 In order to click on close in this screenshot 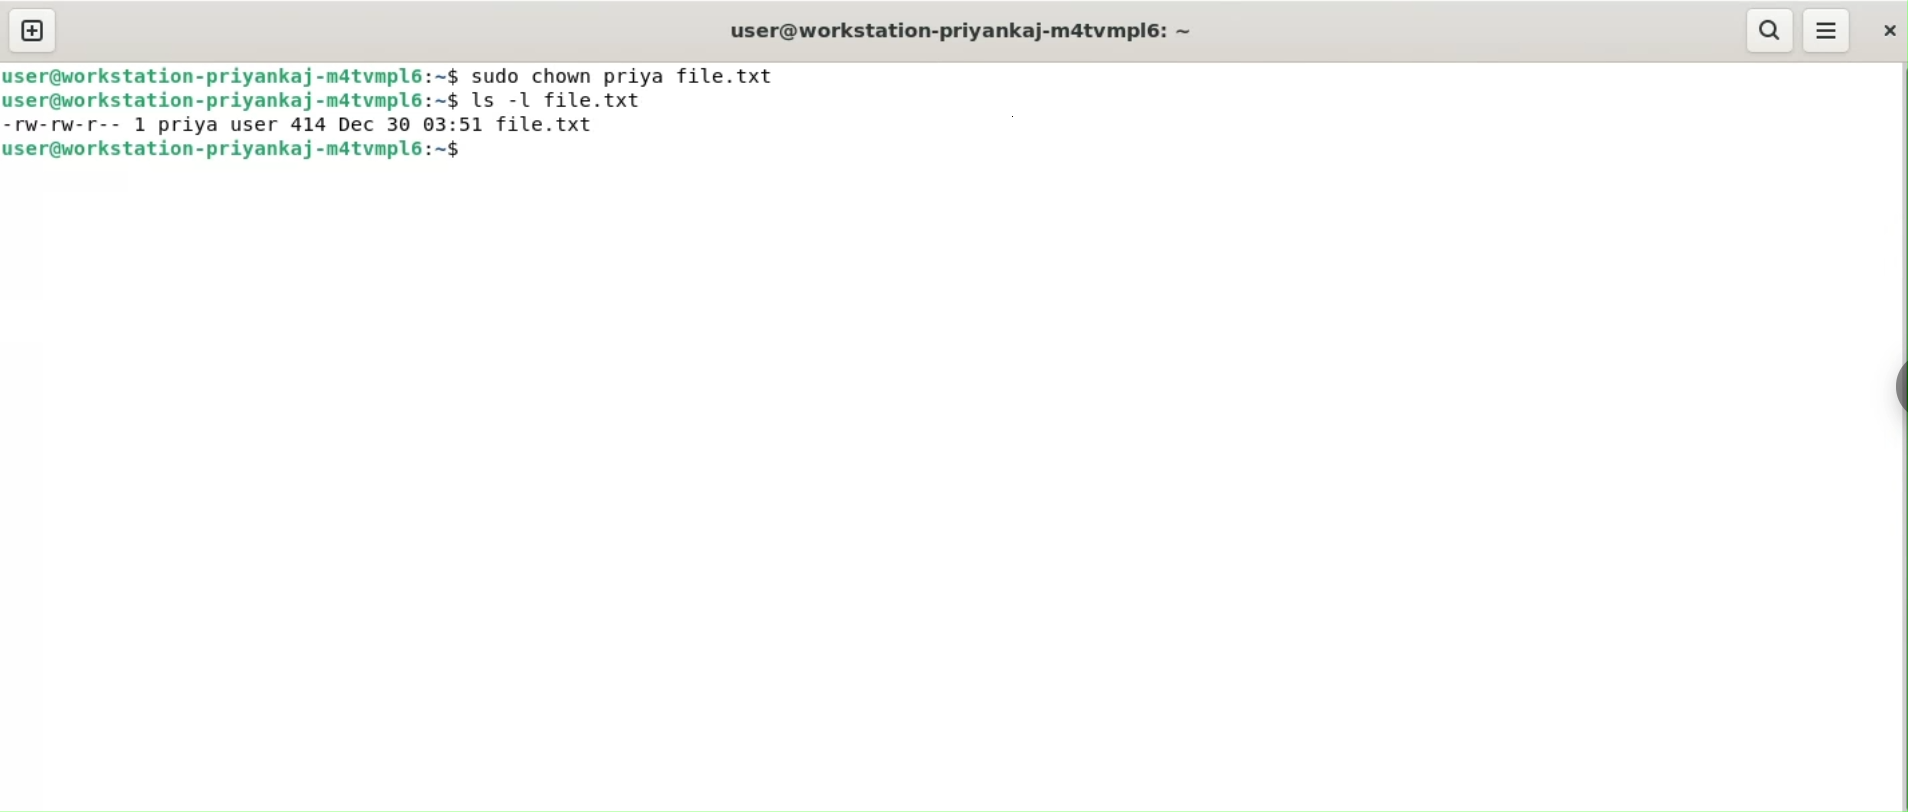, I will do `click(1885, 30)`.